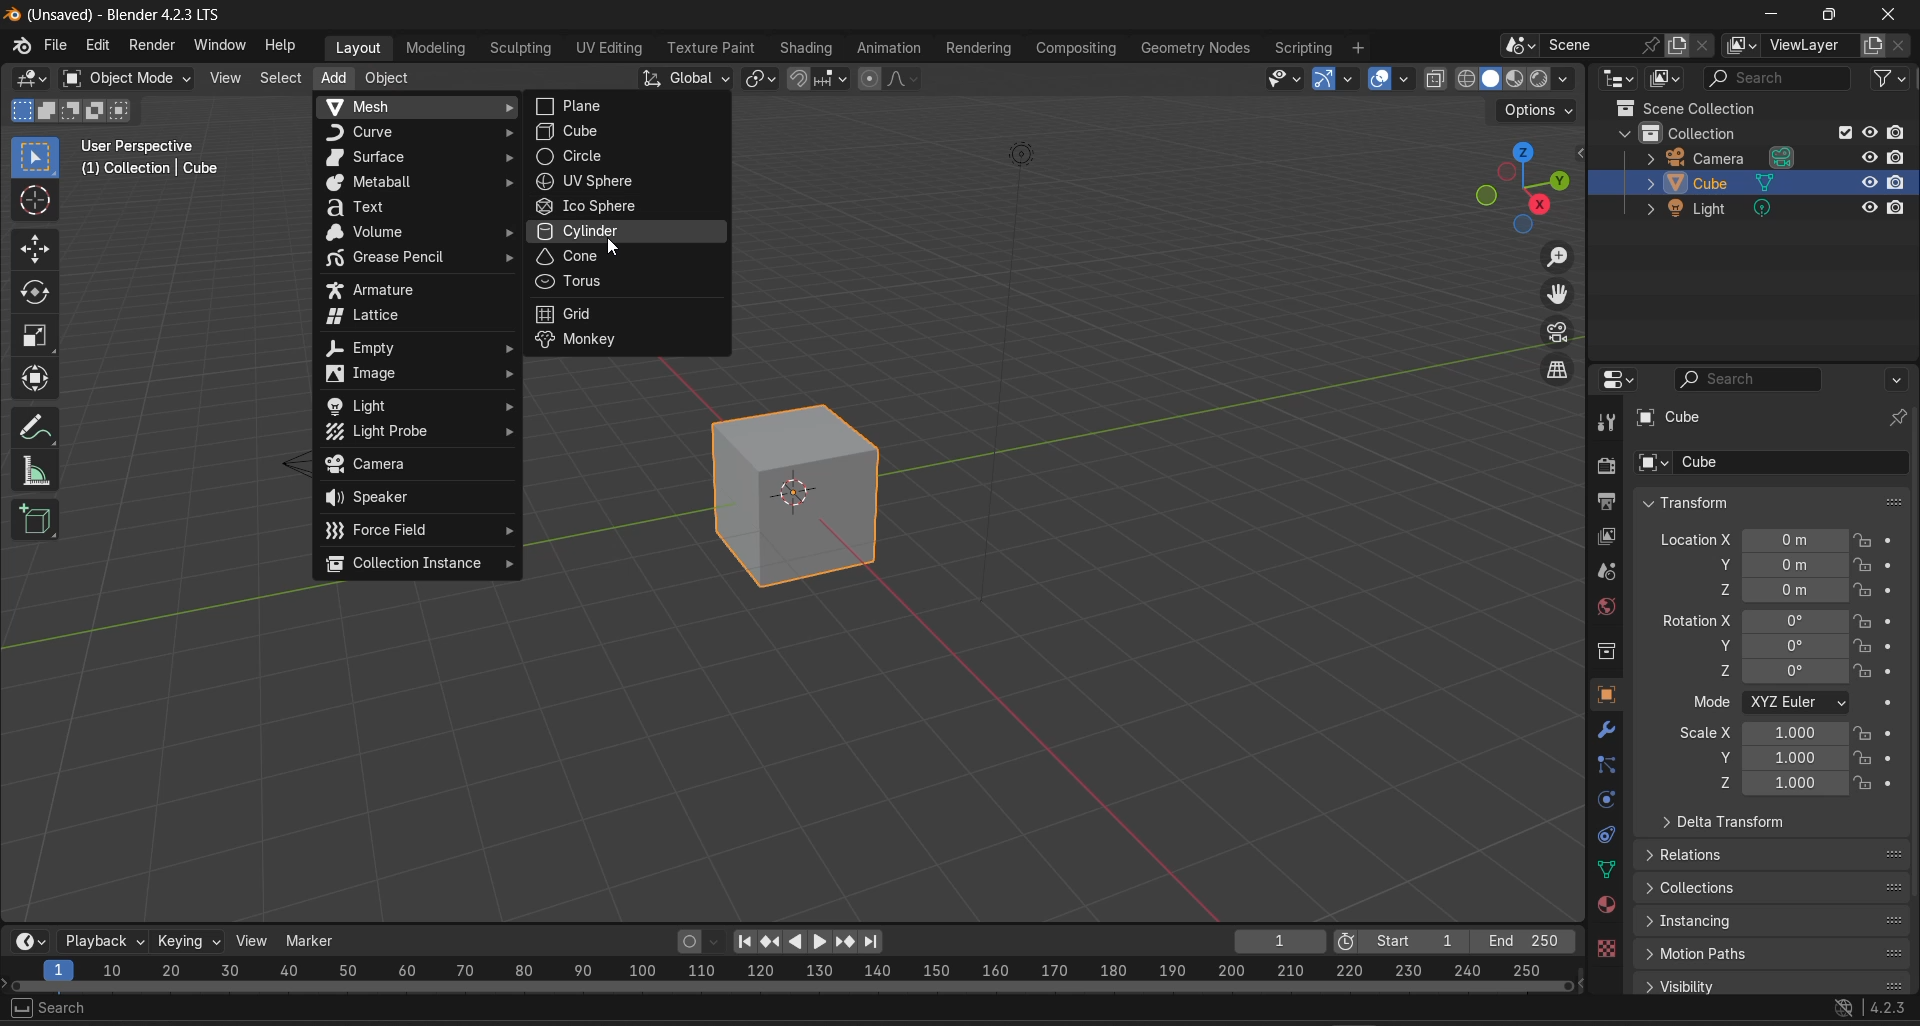  Describe the element at coordinates (1606, 835) in the screenshot. I see `constraint` at that location.